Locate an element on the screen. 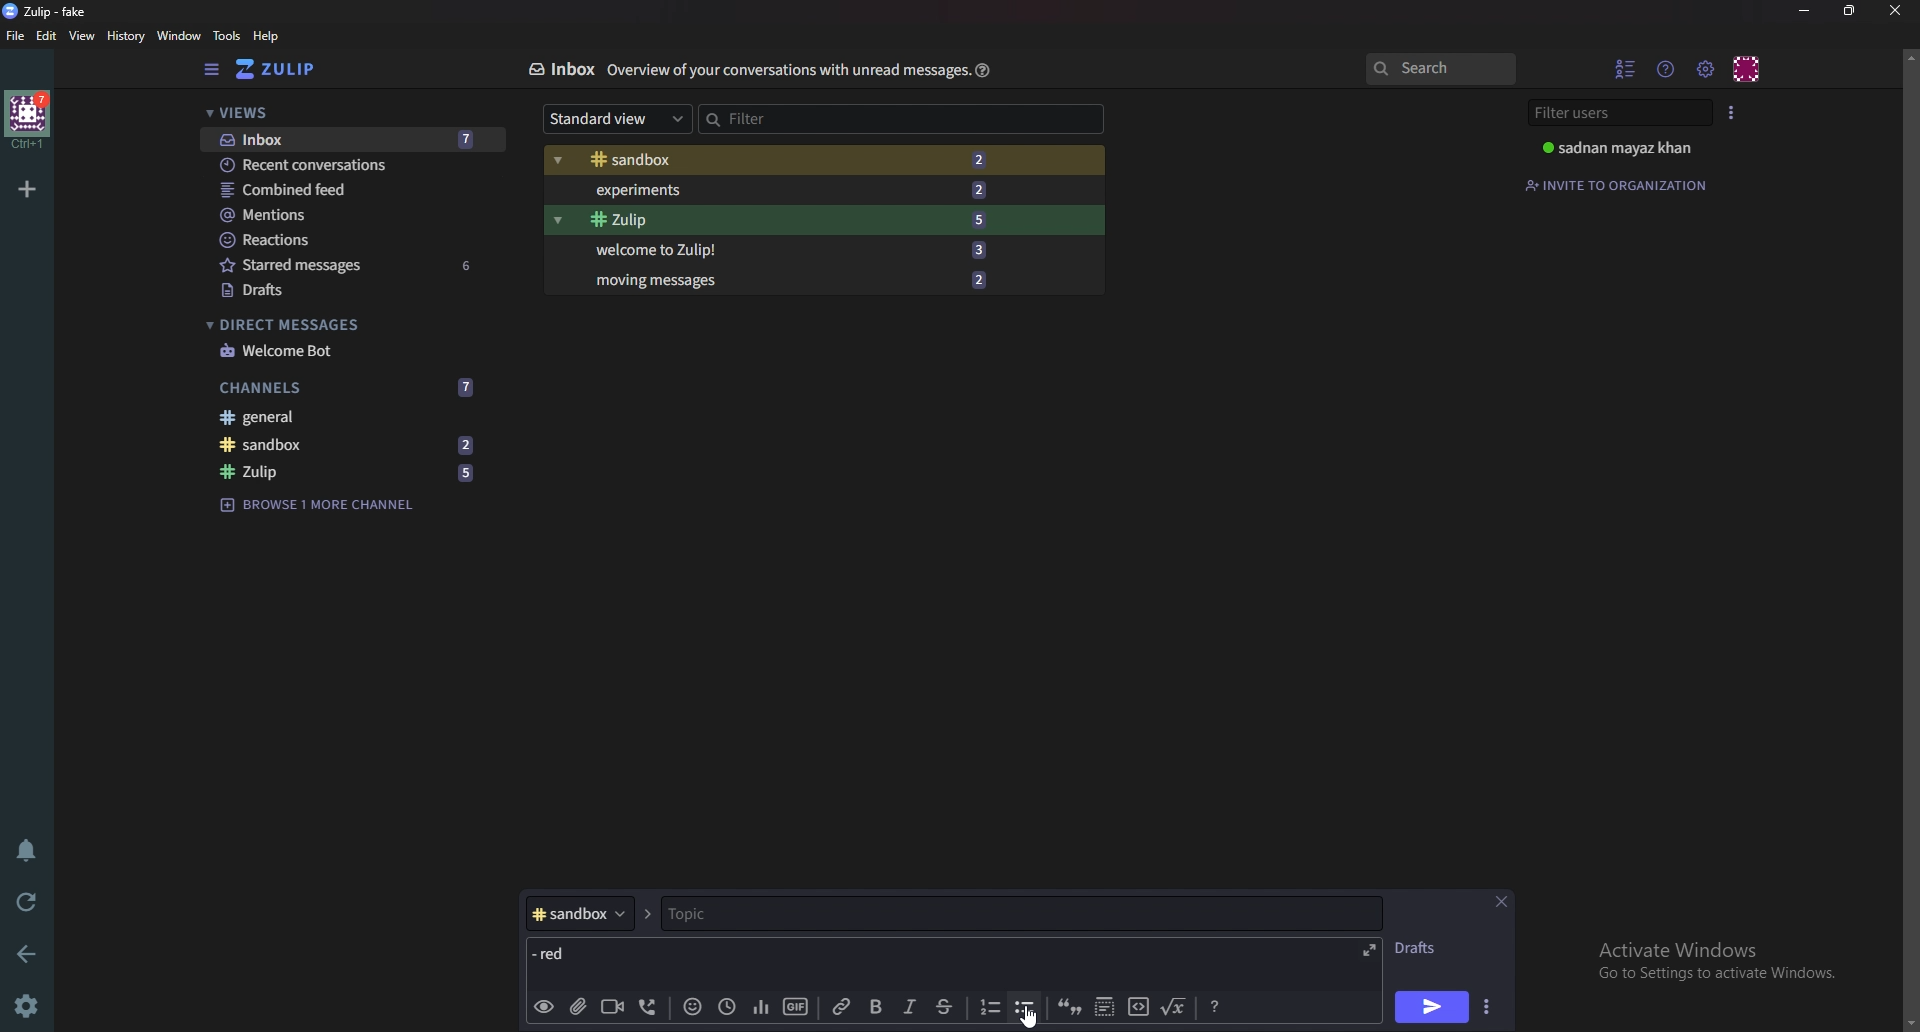  Spoiler is located at coordinates (1106, 1005).